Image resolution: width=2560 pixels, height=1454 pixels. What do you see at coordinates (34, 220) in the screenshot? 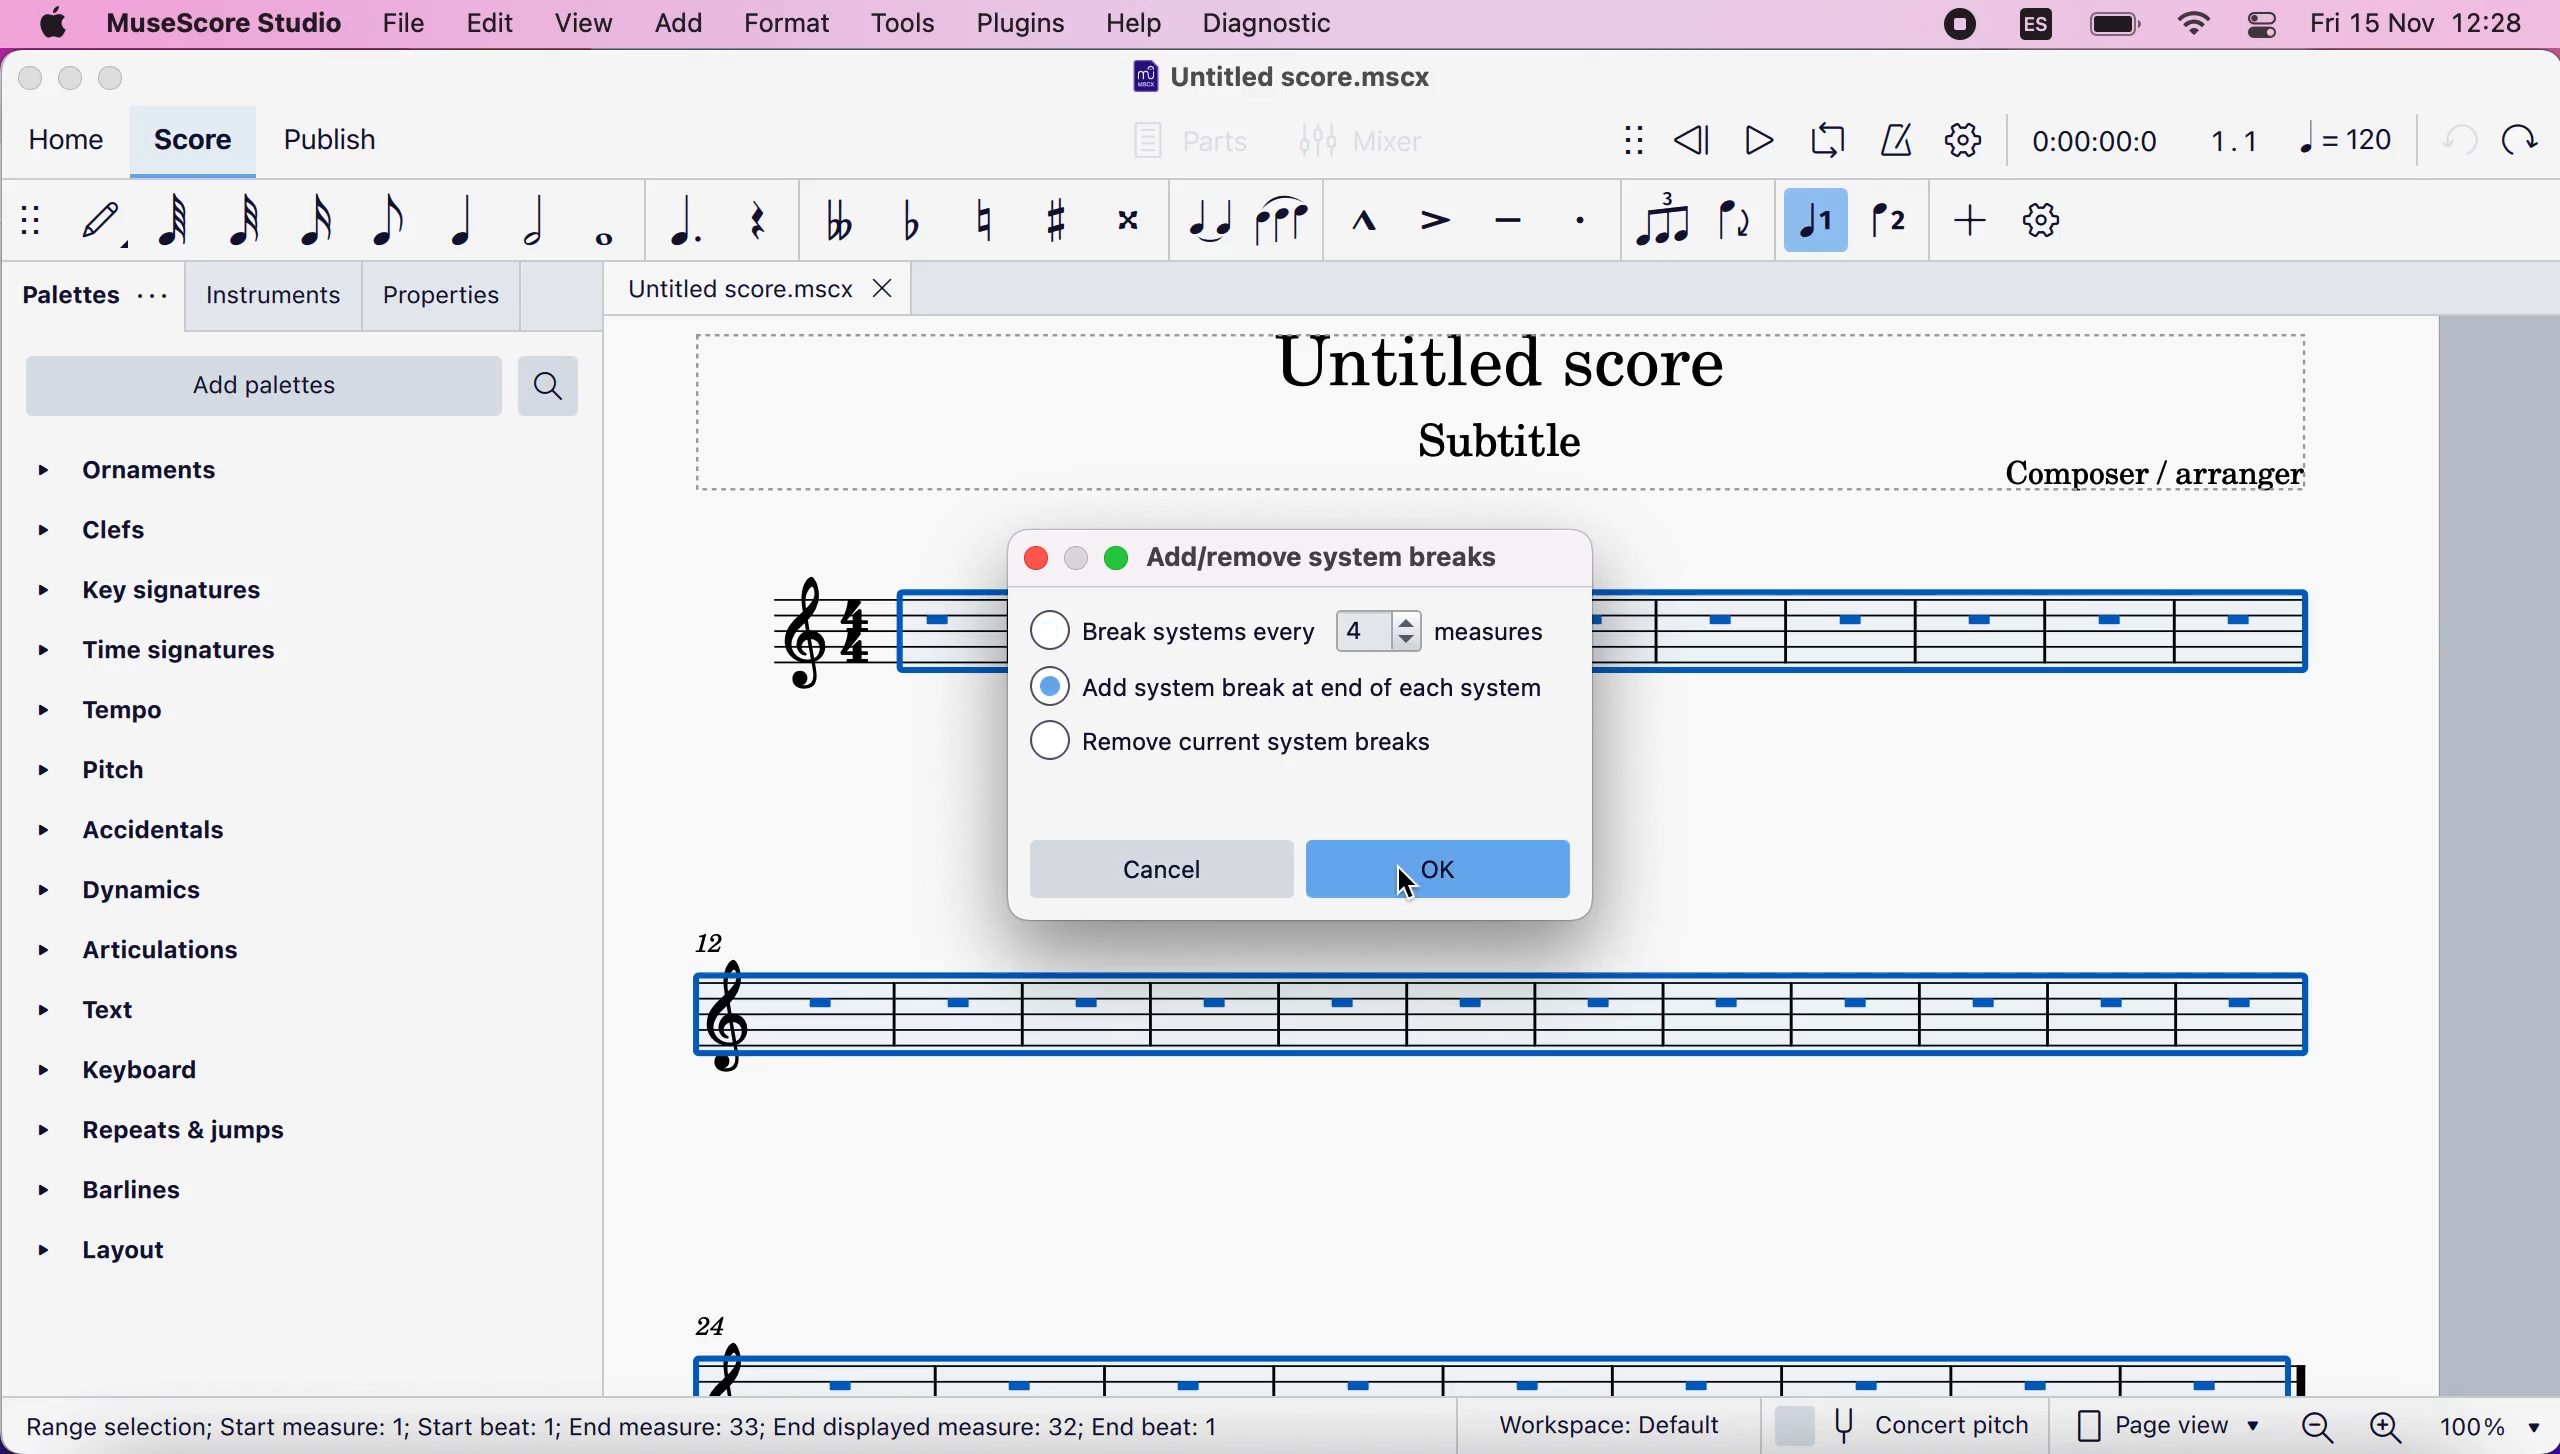
I see `show/hide` at bounding box center [34, 220].